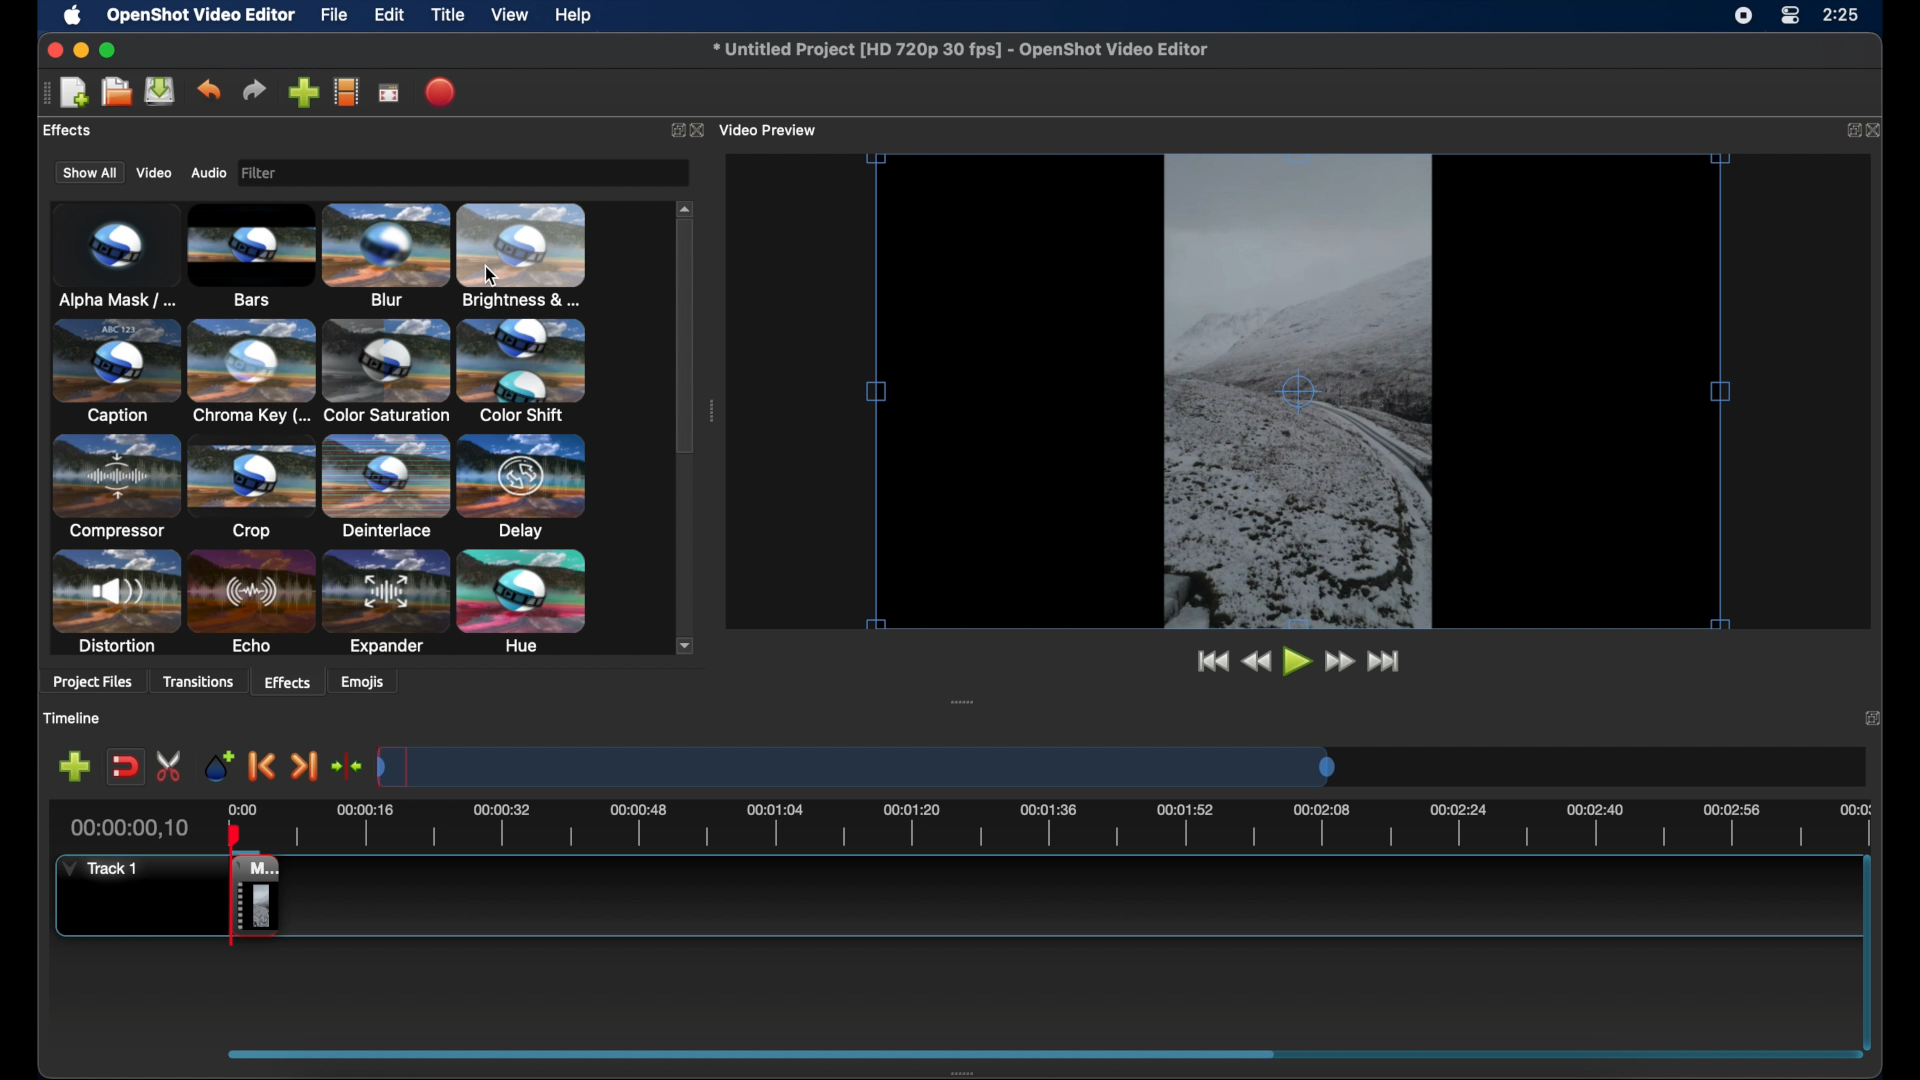 This screenshot has height=1080, width=1920. Describe the element at coordinates (160, 91) in the screenshot. I see `save project files` at that location.